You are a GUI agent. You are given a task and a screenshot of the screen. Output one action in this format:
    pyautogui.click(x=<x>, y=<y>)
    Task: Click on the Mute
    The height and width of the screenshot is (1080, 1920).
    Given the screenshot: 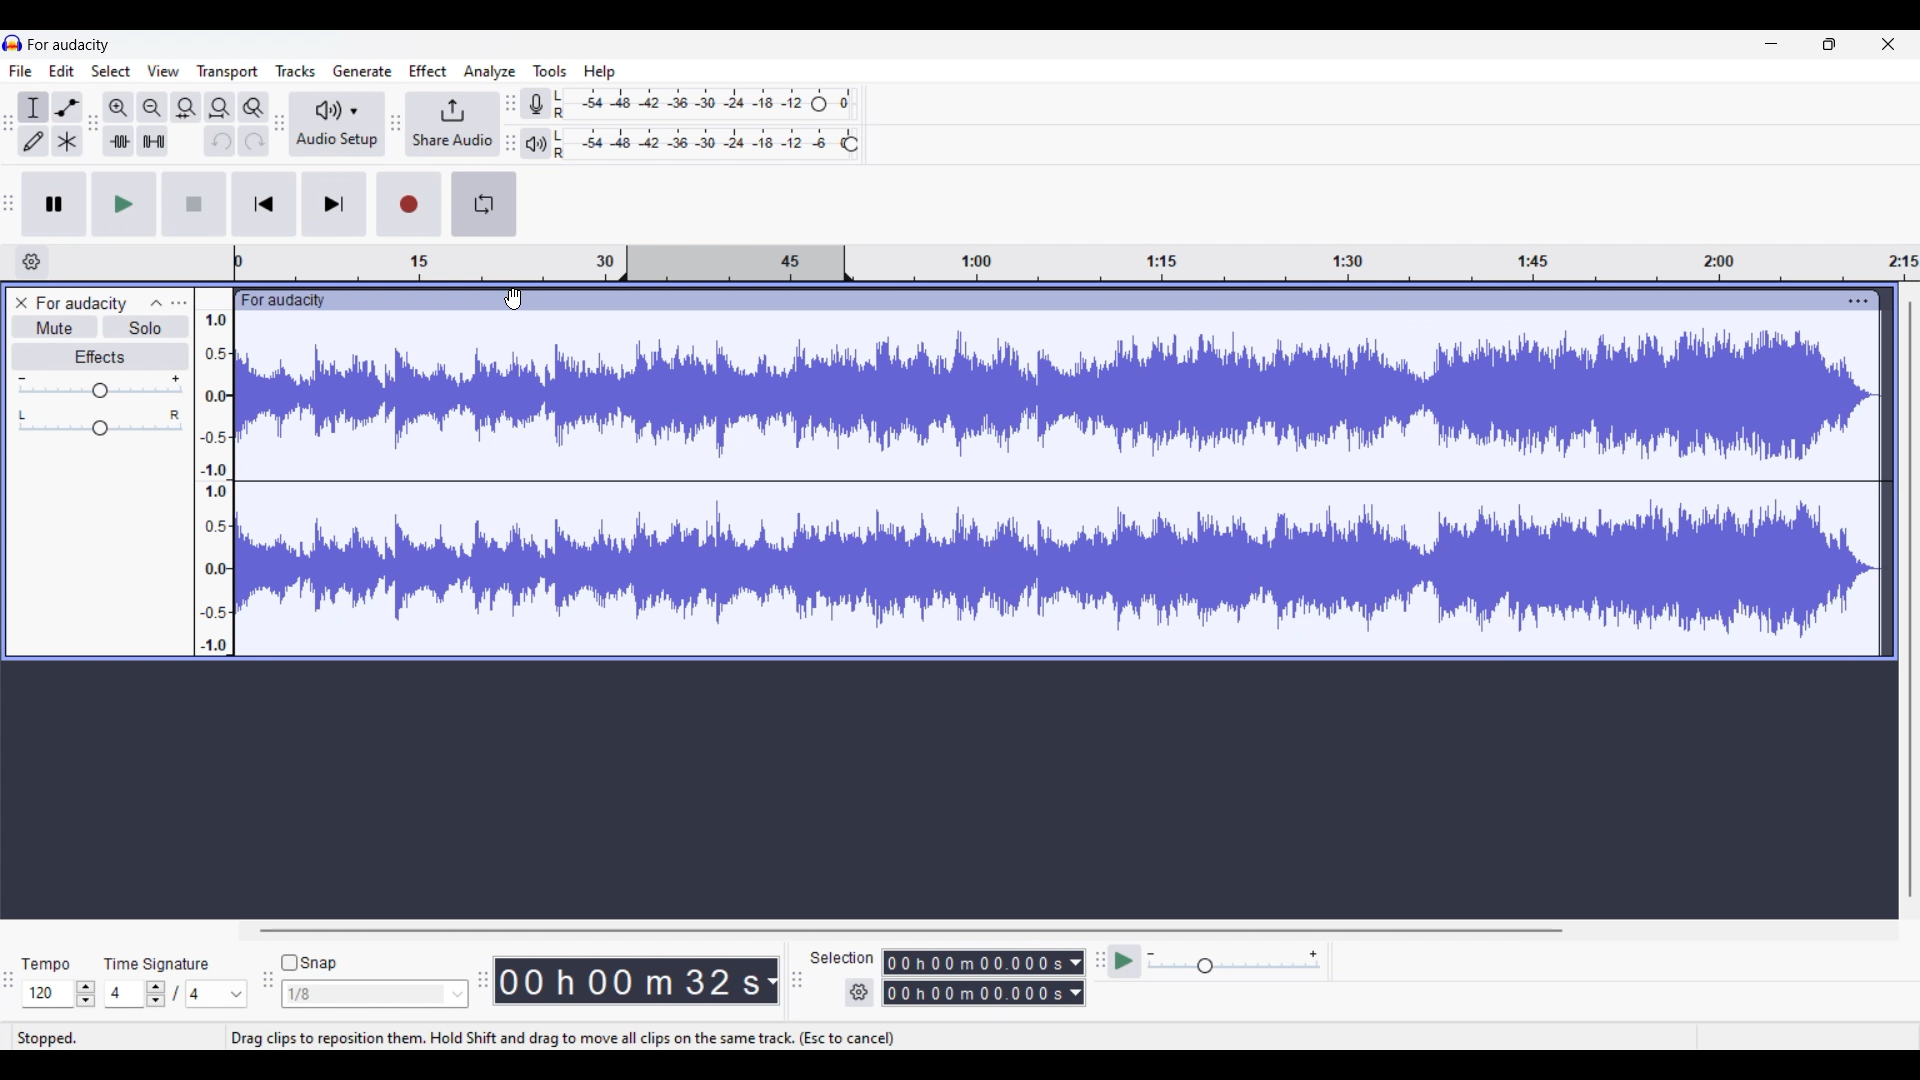 What is the action you would take?
    pyautogui.click(x=56, y=328)
    